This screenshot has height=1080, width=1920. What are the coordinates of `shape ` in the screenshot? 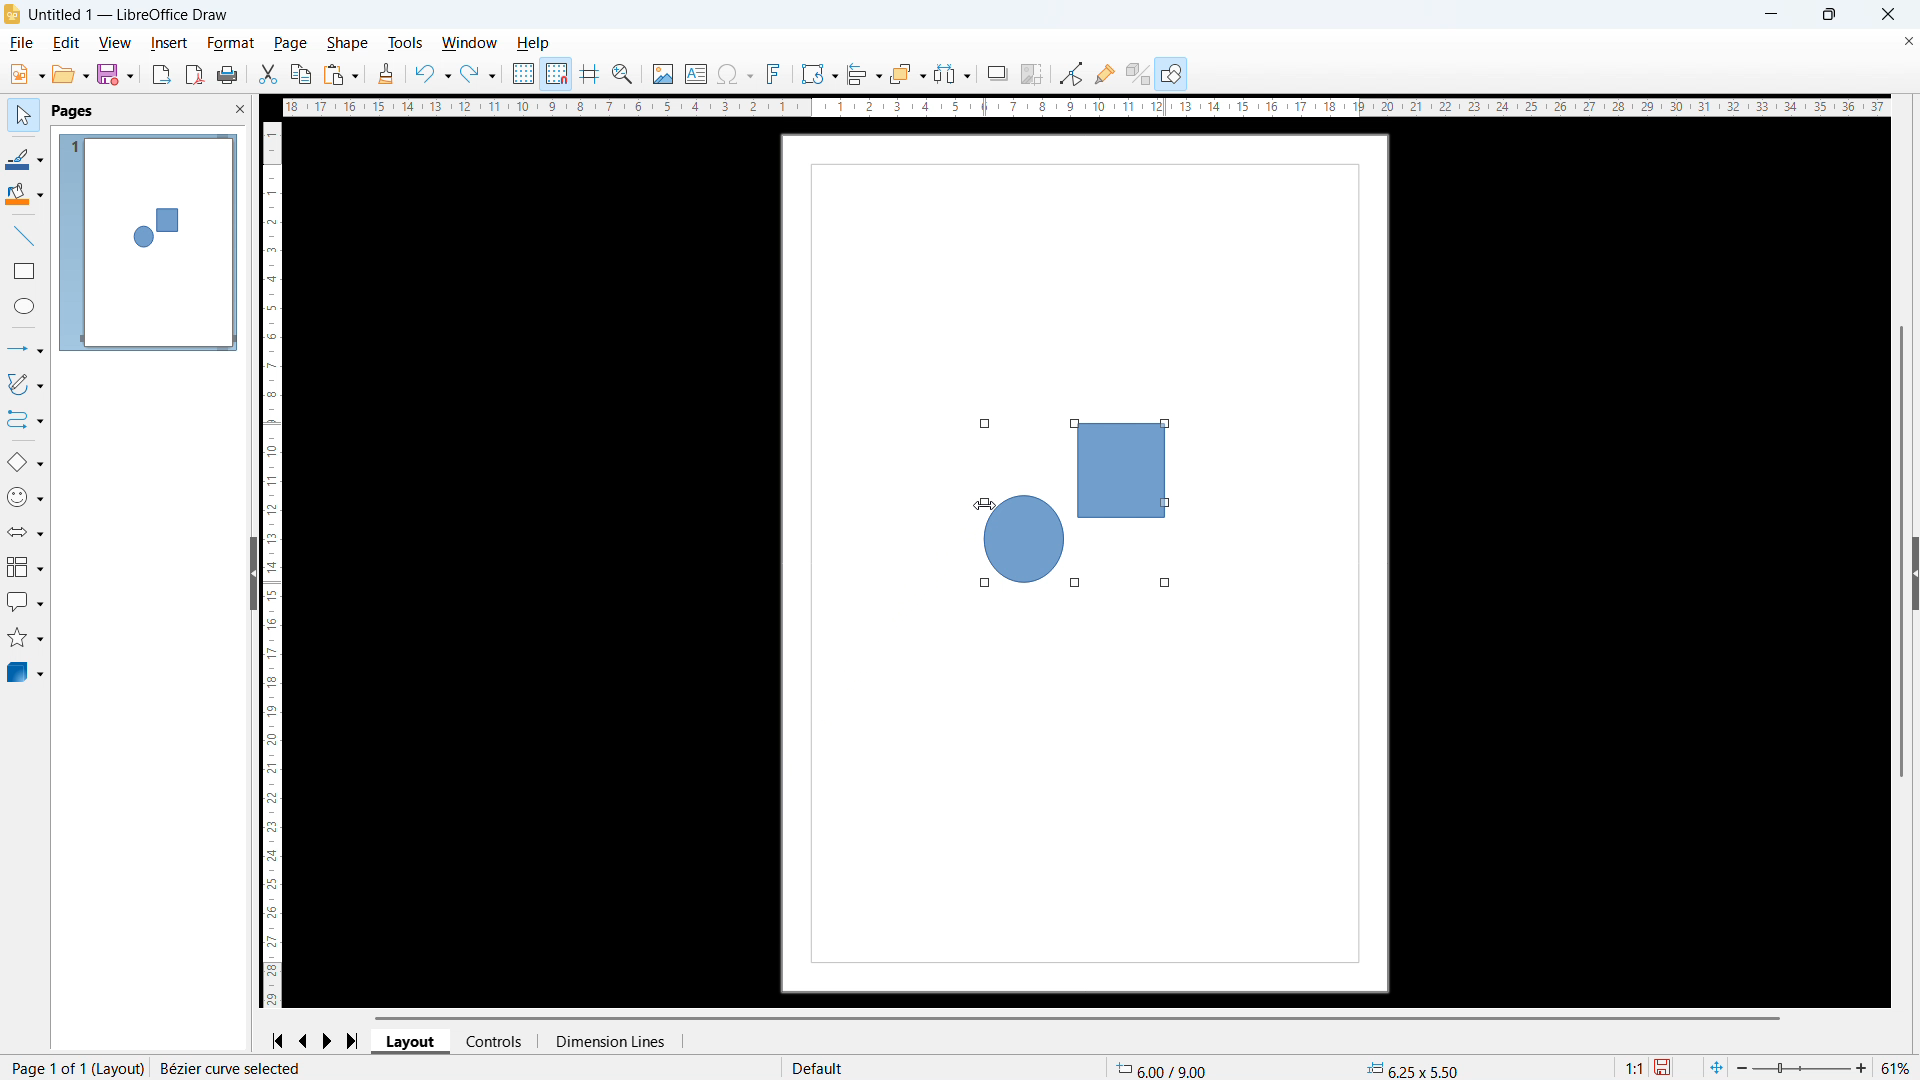 It's located at (348, 44).